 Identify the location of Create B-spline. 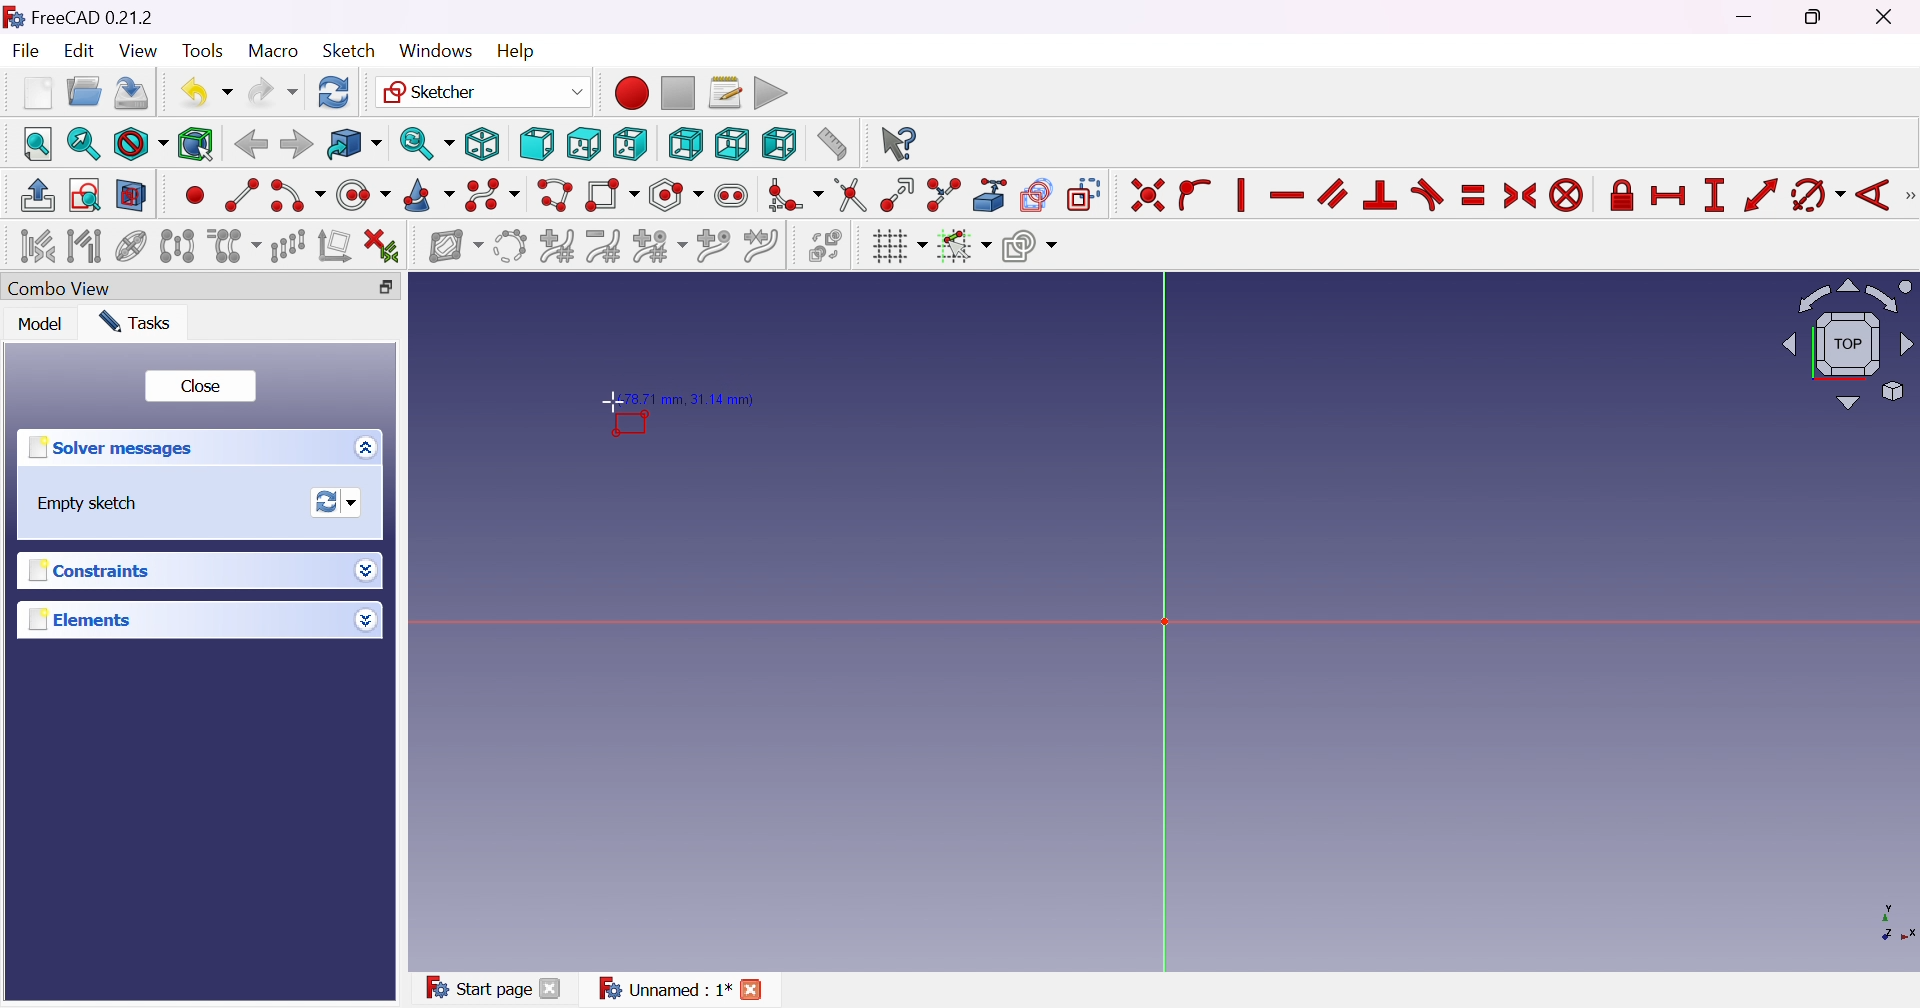
(492, 195).